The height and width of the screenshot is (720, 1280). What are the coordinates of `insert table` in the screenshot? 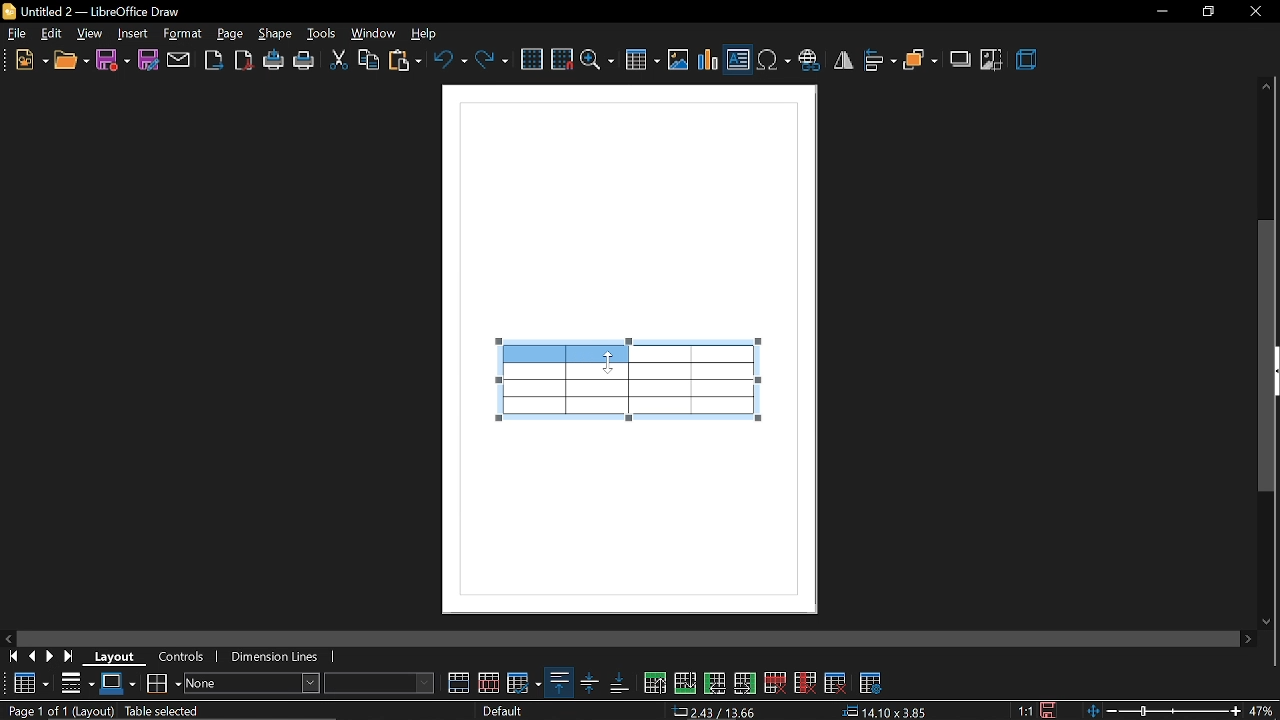 It's located at (642, 59).